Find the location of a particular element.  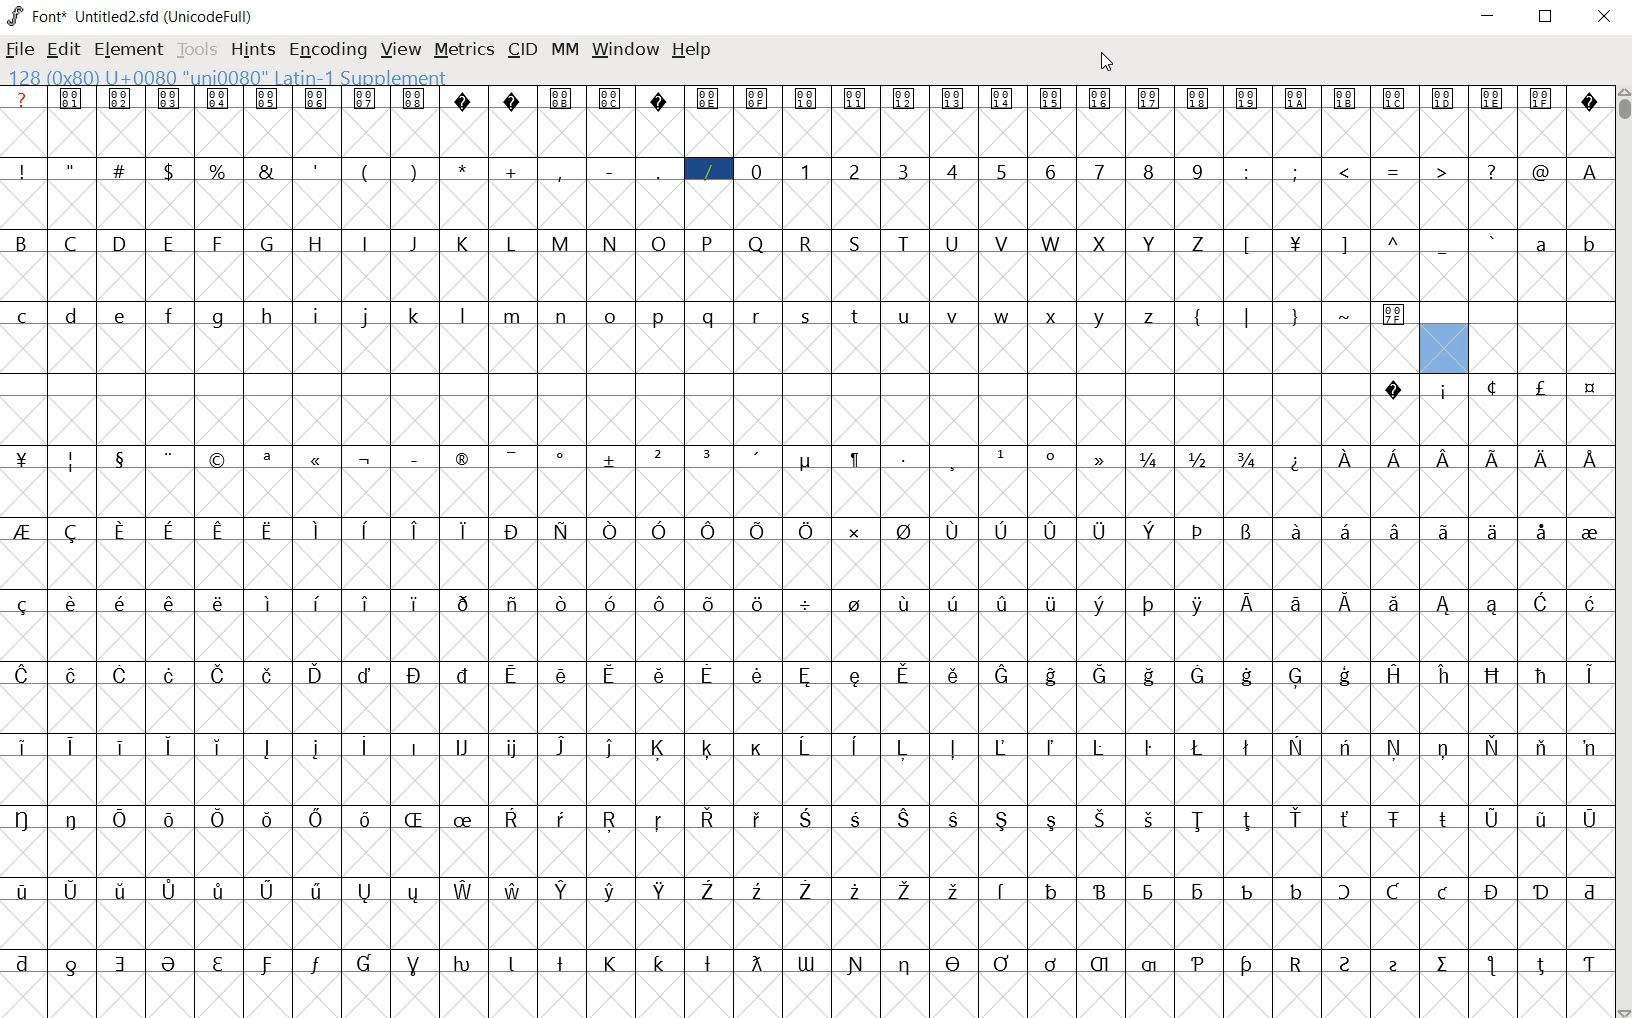

glyph is located at coordinates (1149, 965).